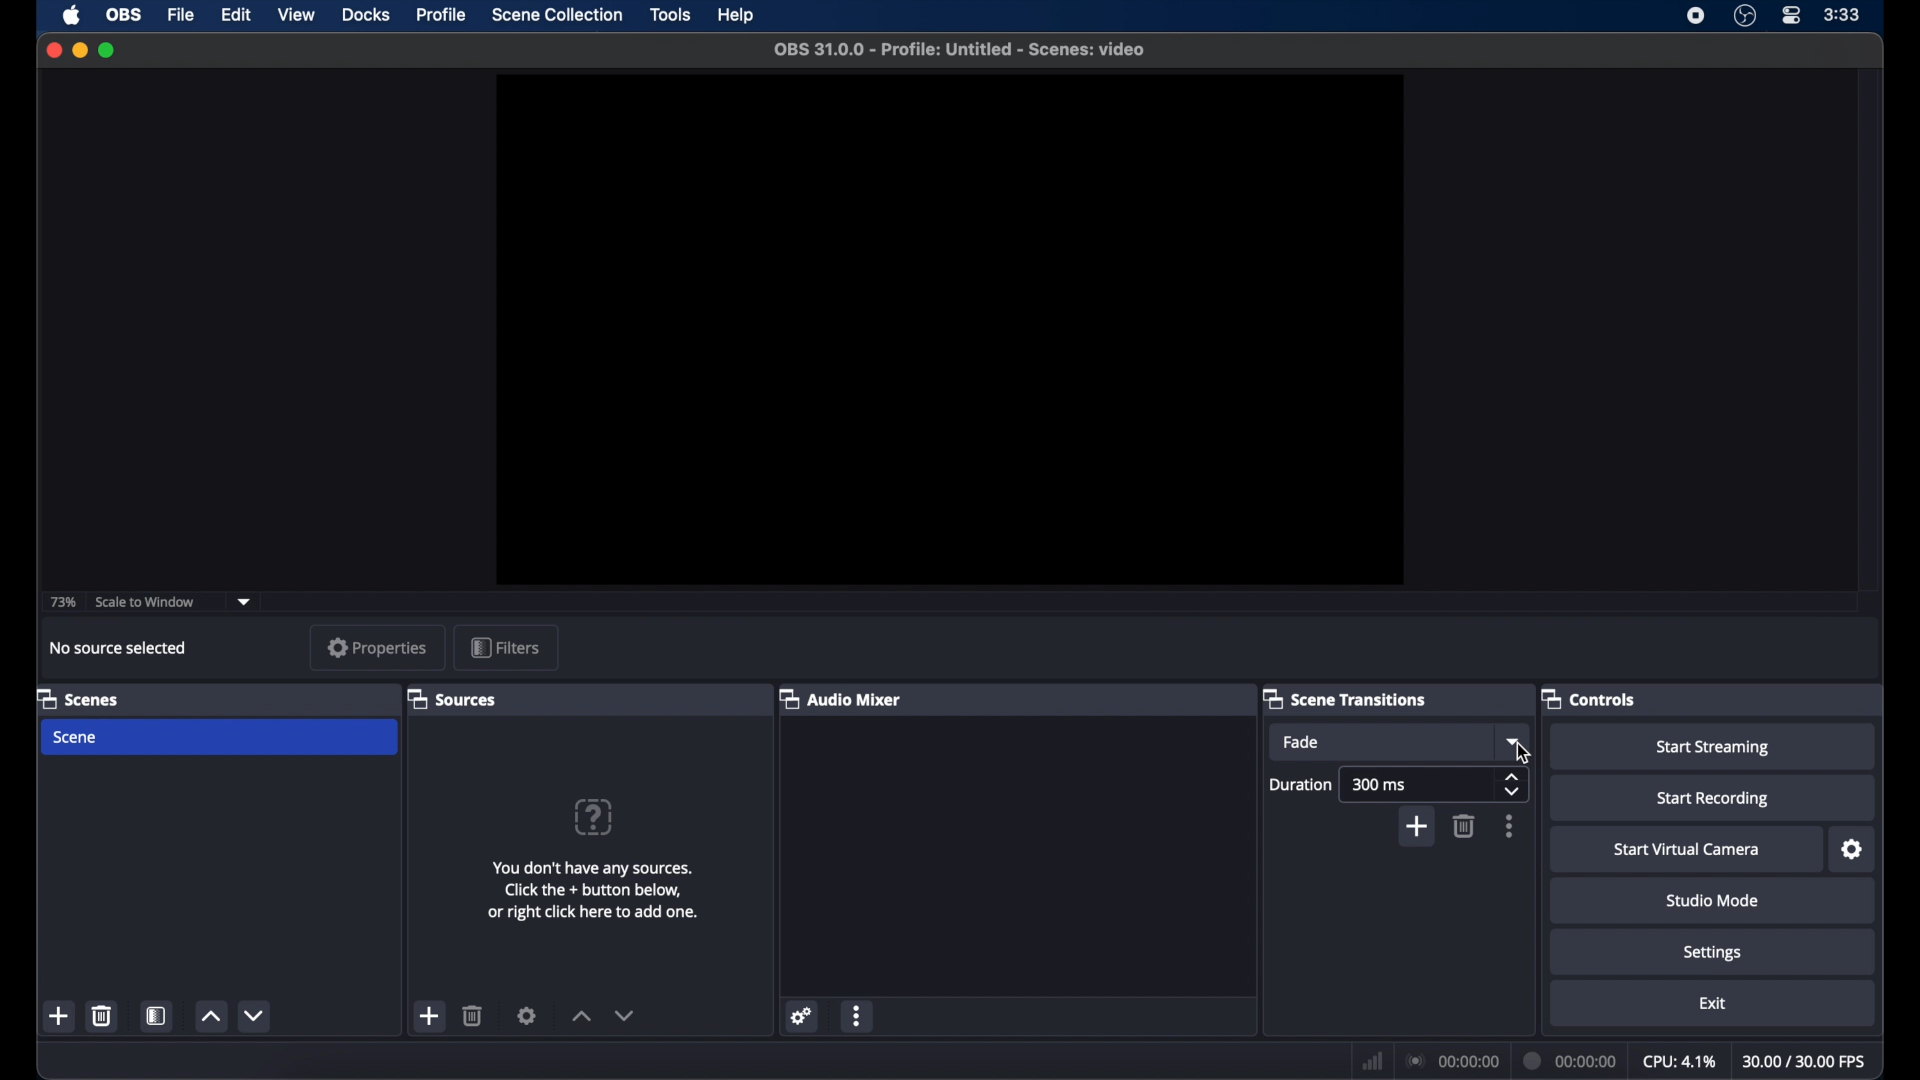 Image resolution: width=1920 pixels, height=1080 pixels. Describe the element at coordinates (442, 14) in the screenshot. I see `profile` at that location.